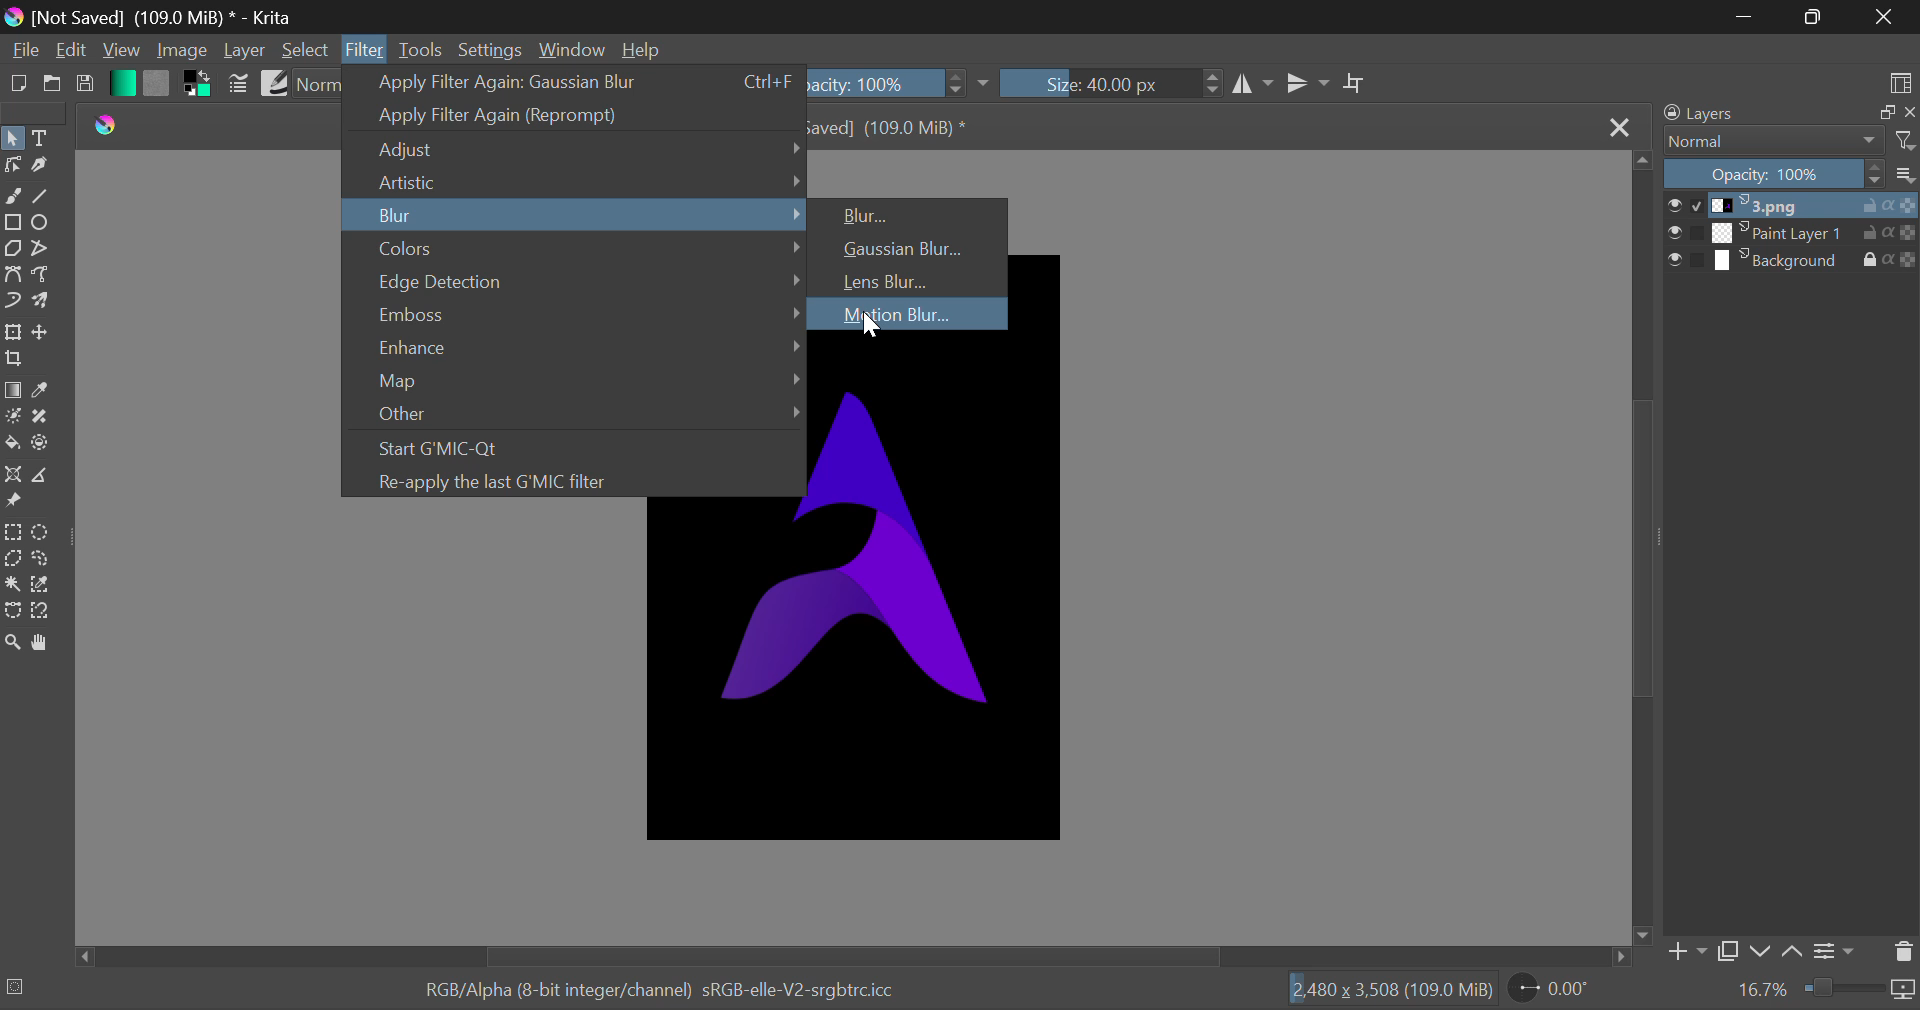 This screenshot has width=1920, height=1010. I want to click on Opacity 100%, so click(1793, 175).